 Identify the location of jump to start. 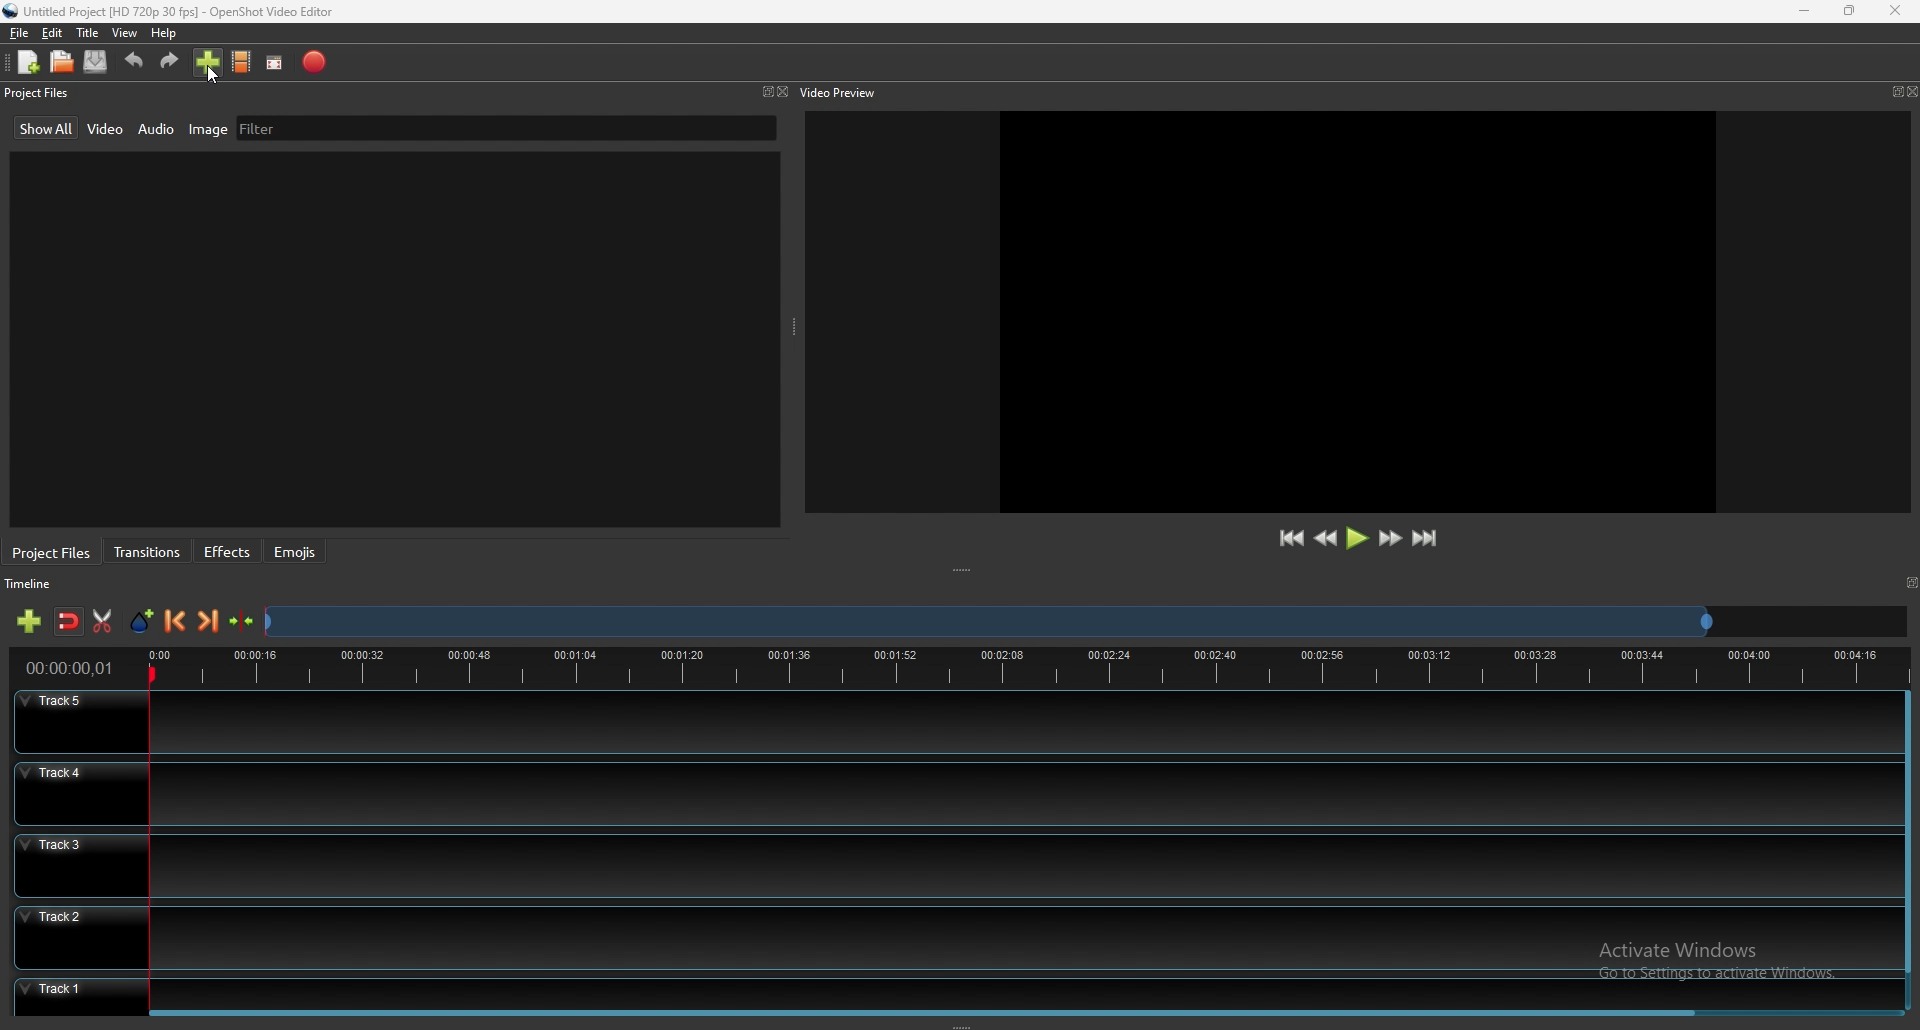
(1290, 538).